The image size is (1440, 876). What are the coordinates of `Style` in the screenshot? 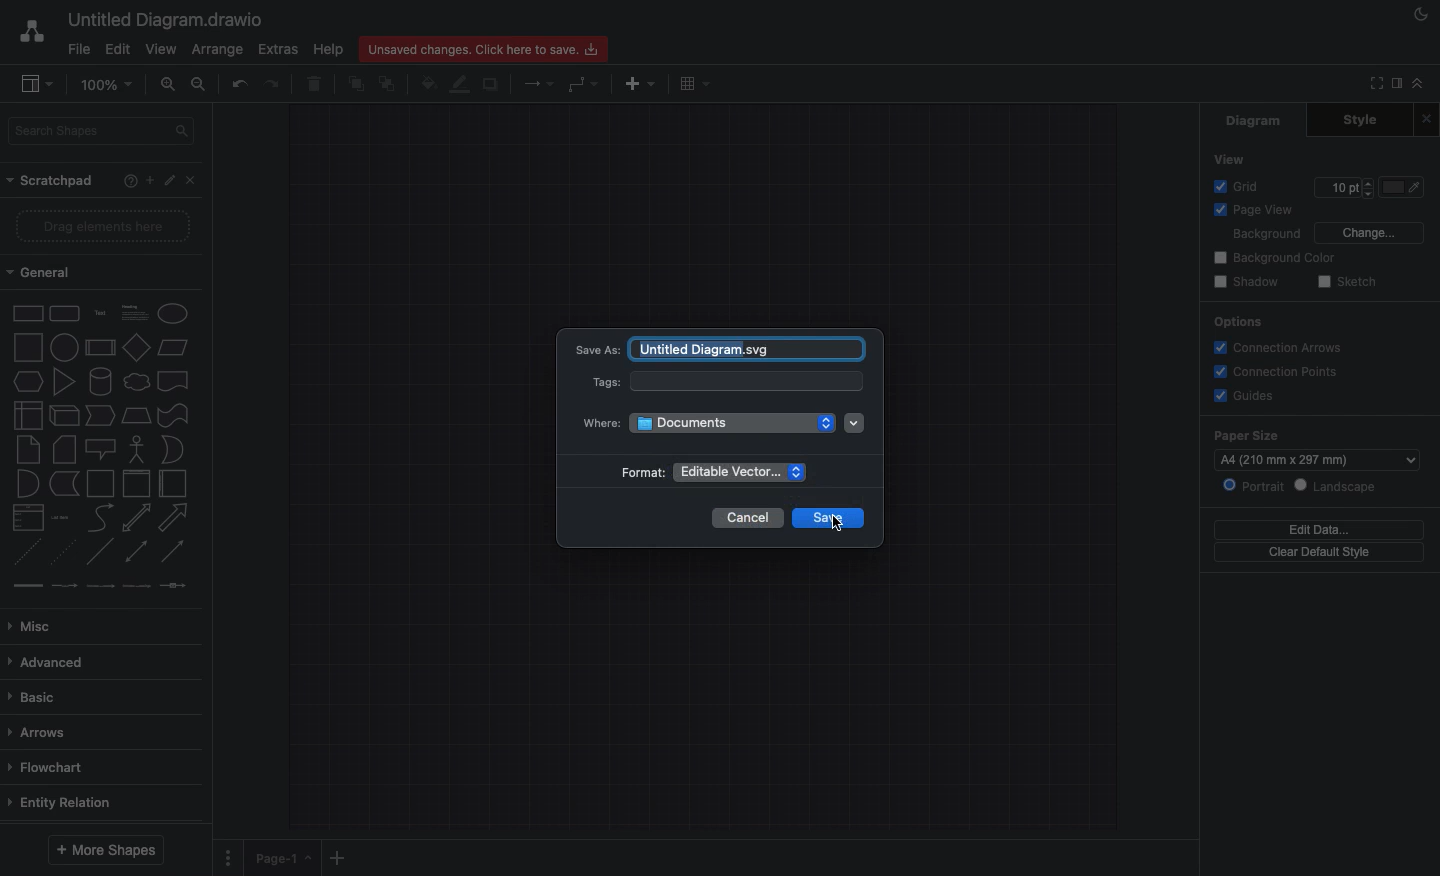 It's located at (1372, 120).